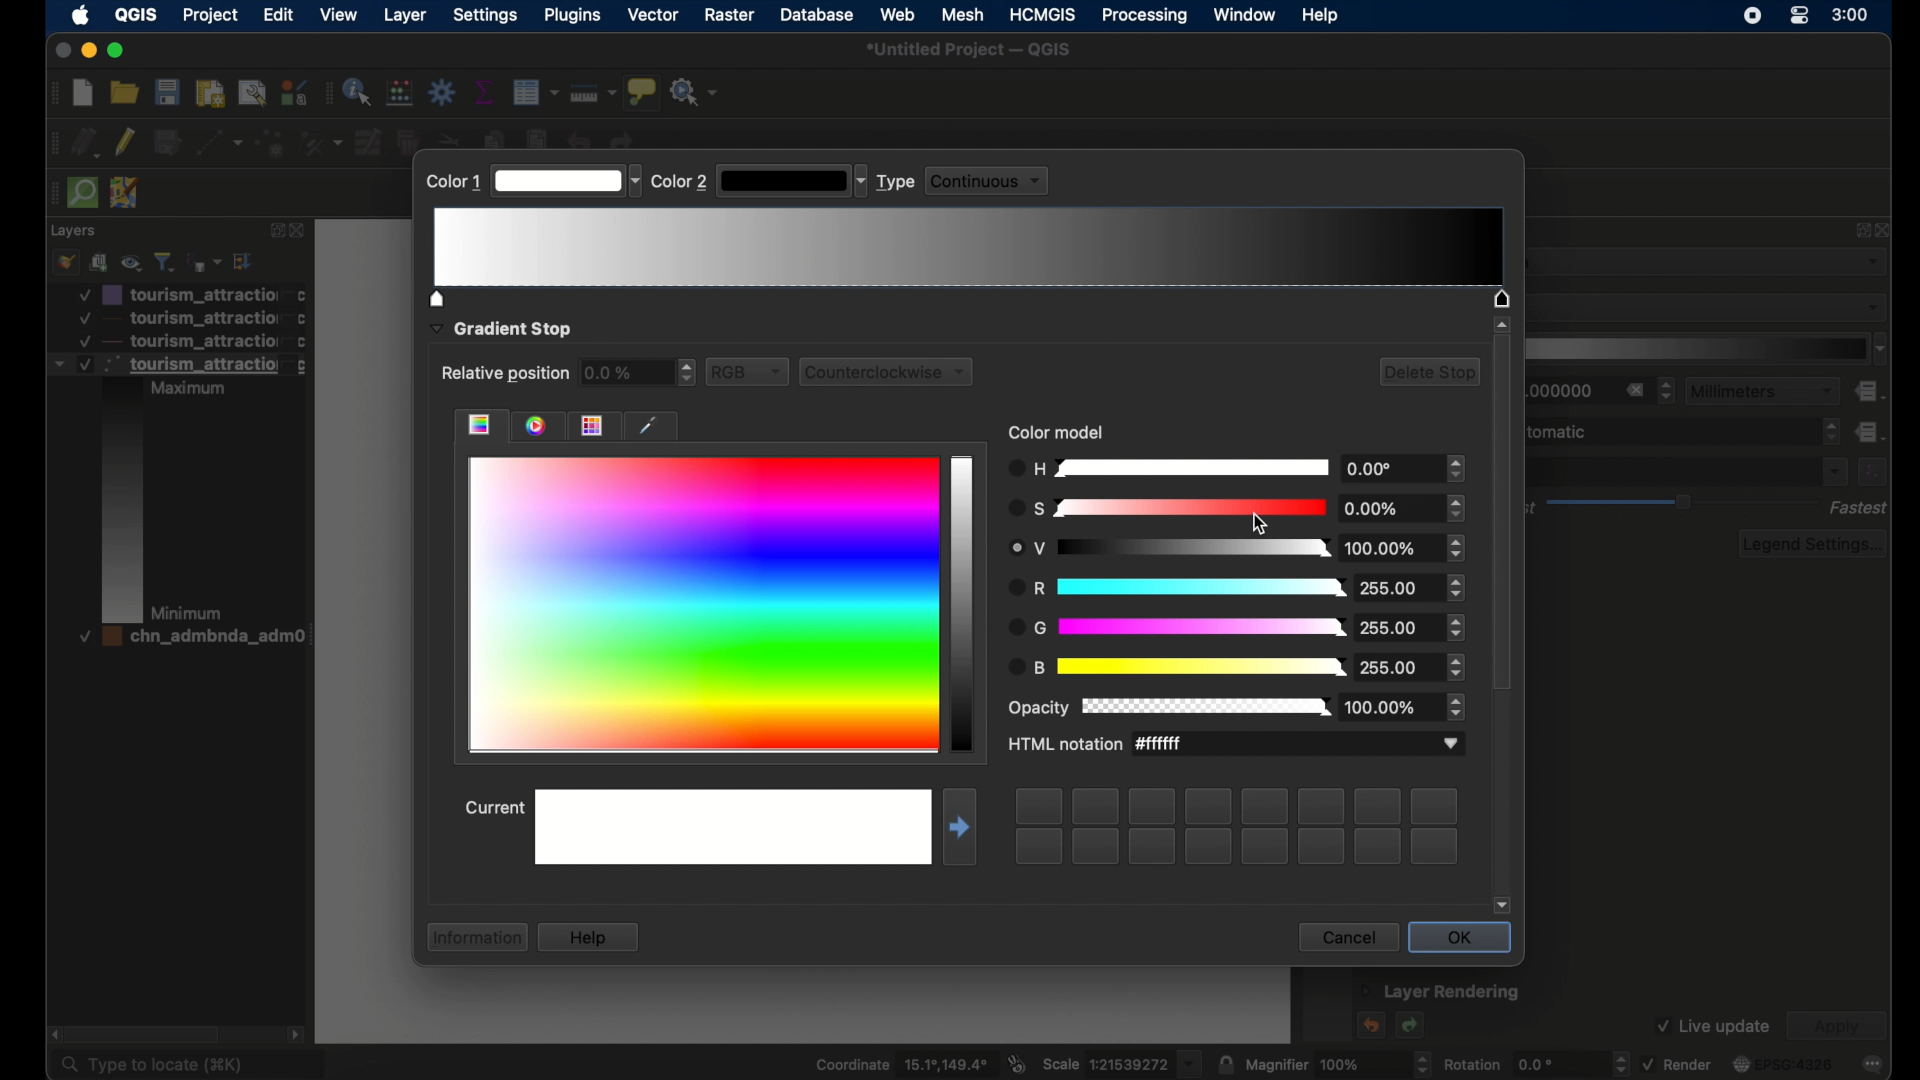 Image resolution: width=1920 pixels, height=1080 pixels. Describe the element at coordinates (54, 94) in the screenshot. I see `drag handle` at that location.